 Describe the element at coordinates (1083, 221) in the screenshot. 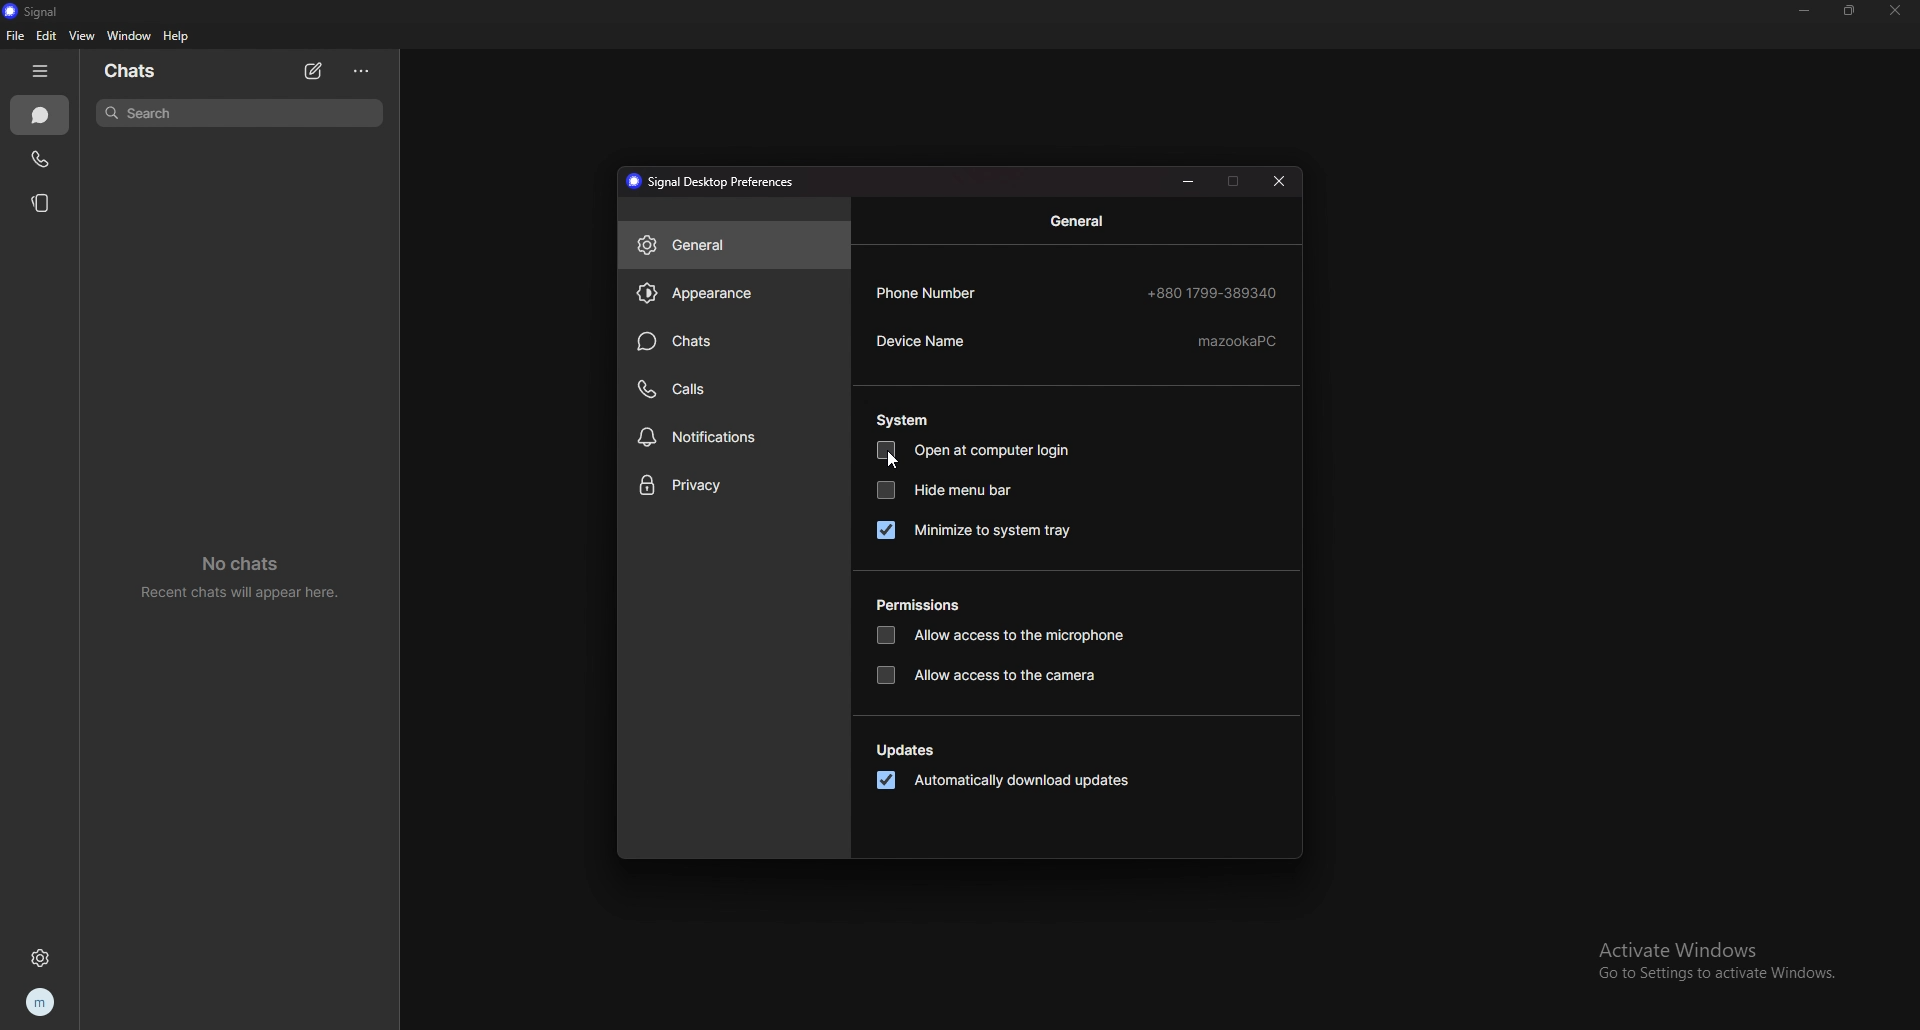

I see `general` at that location.